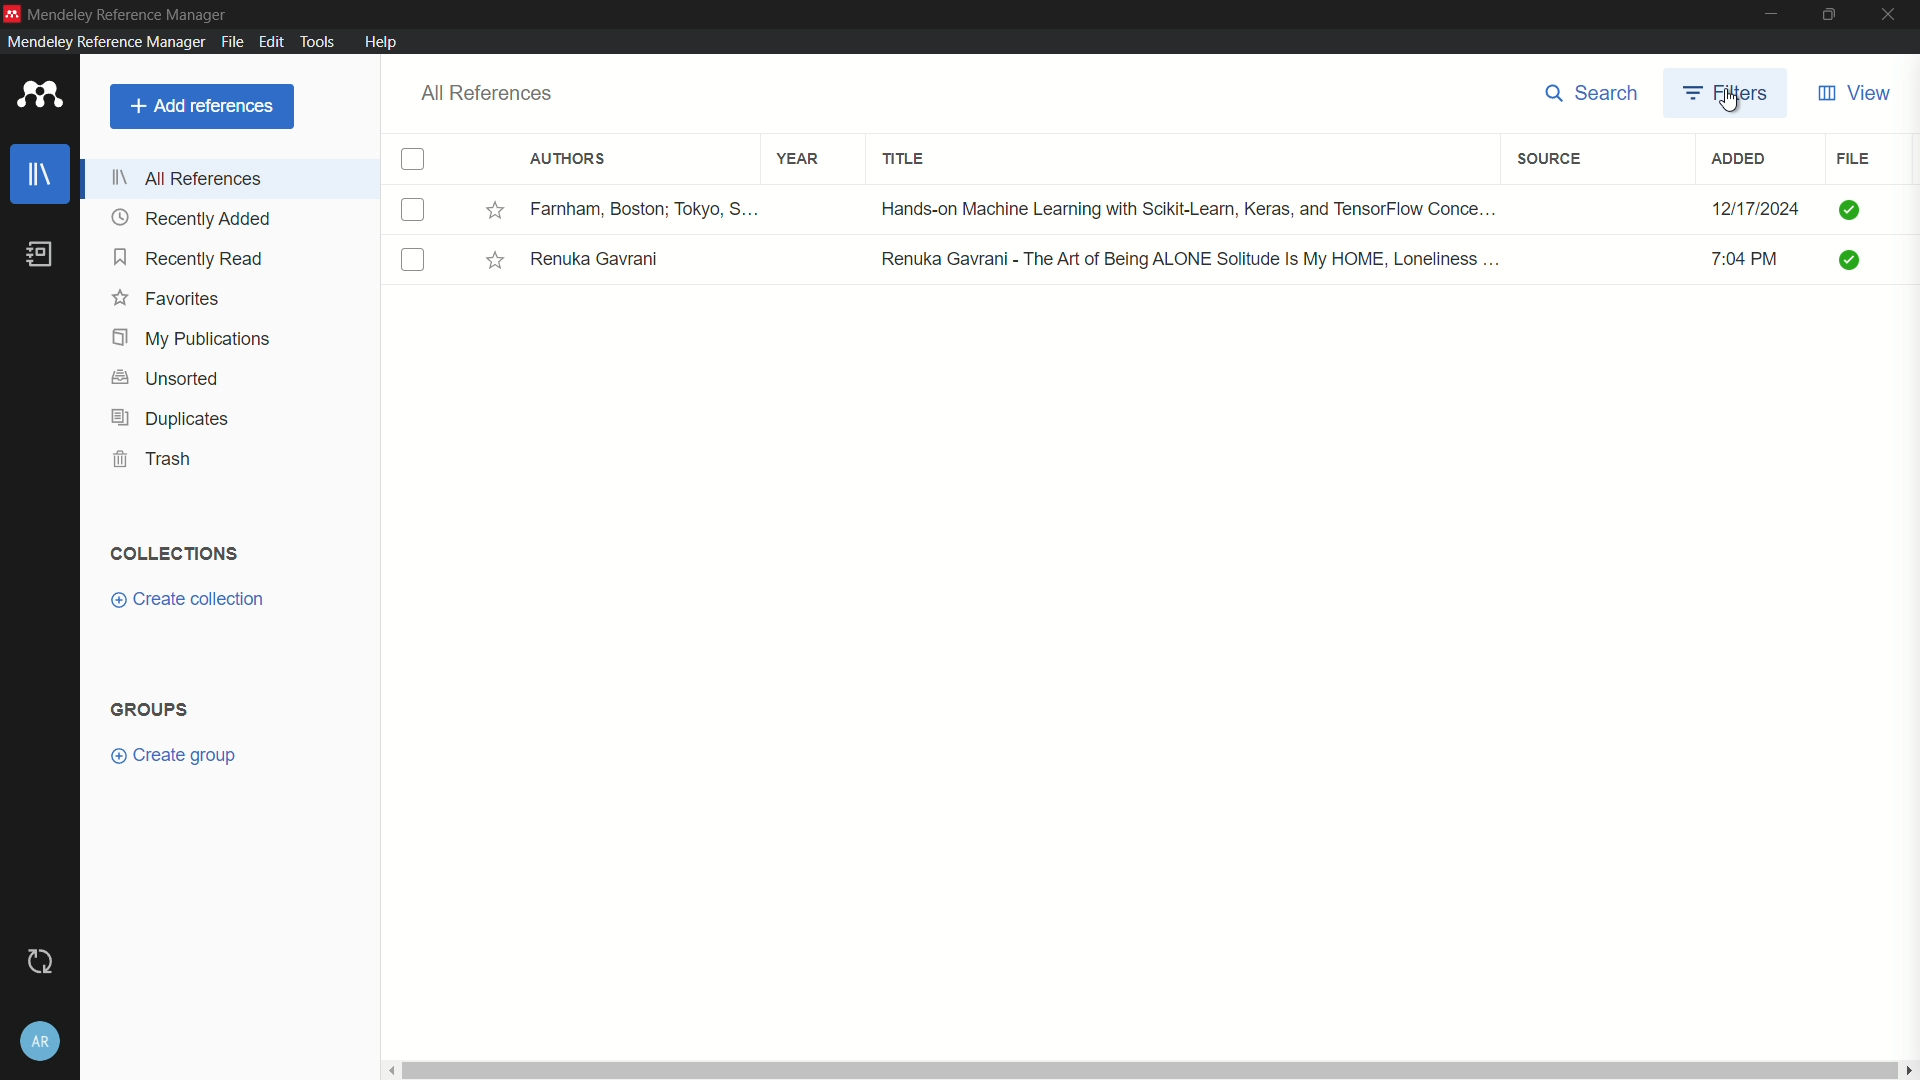  I want to click on favorites, so click(169, 298).